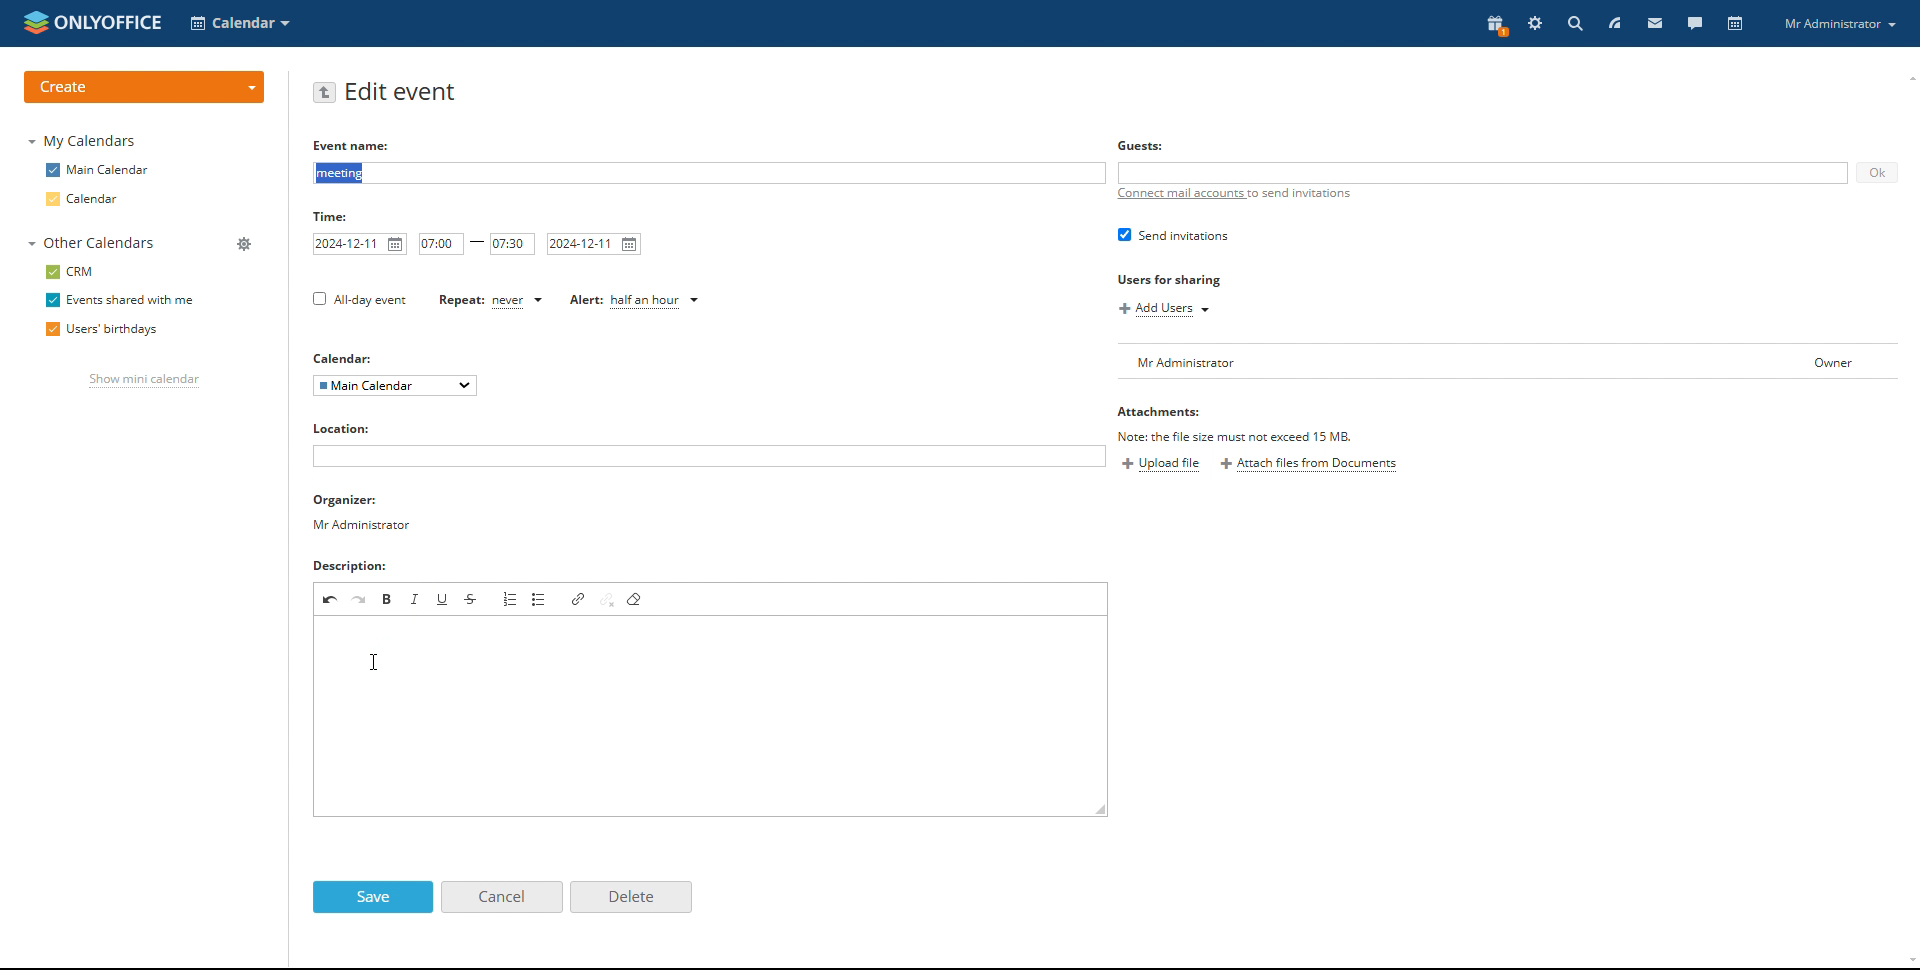 The height and width of the screenshot is (970, 1920). I want to click on Event name:, so click(354, 145).